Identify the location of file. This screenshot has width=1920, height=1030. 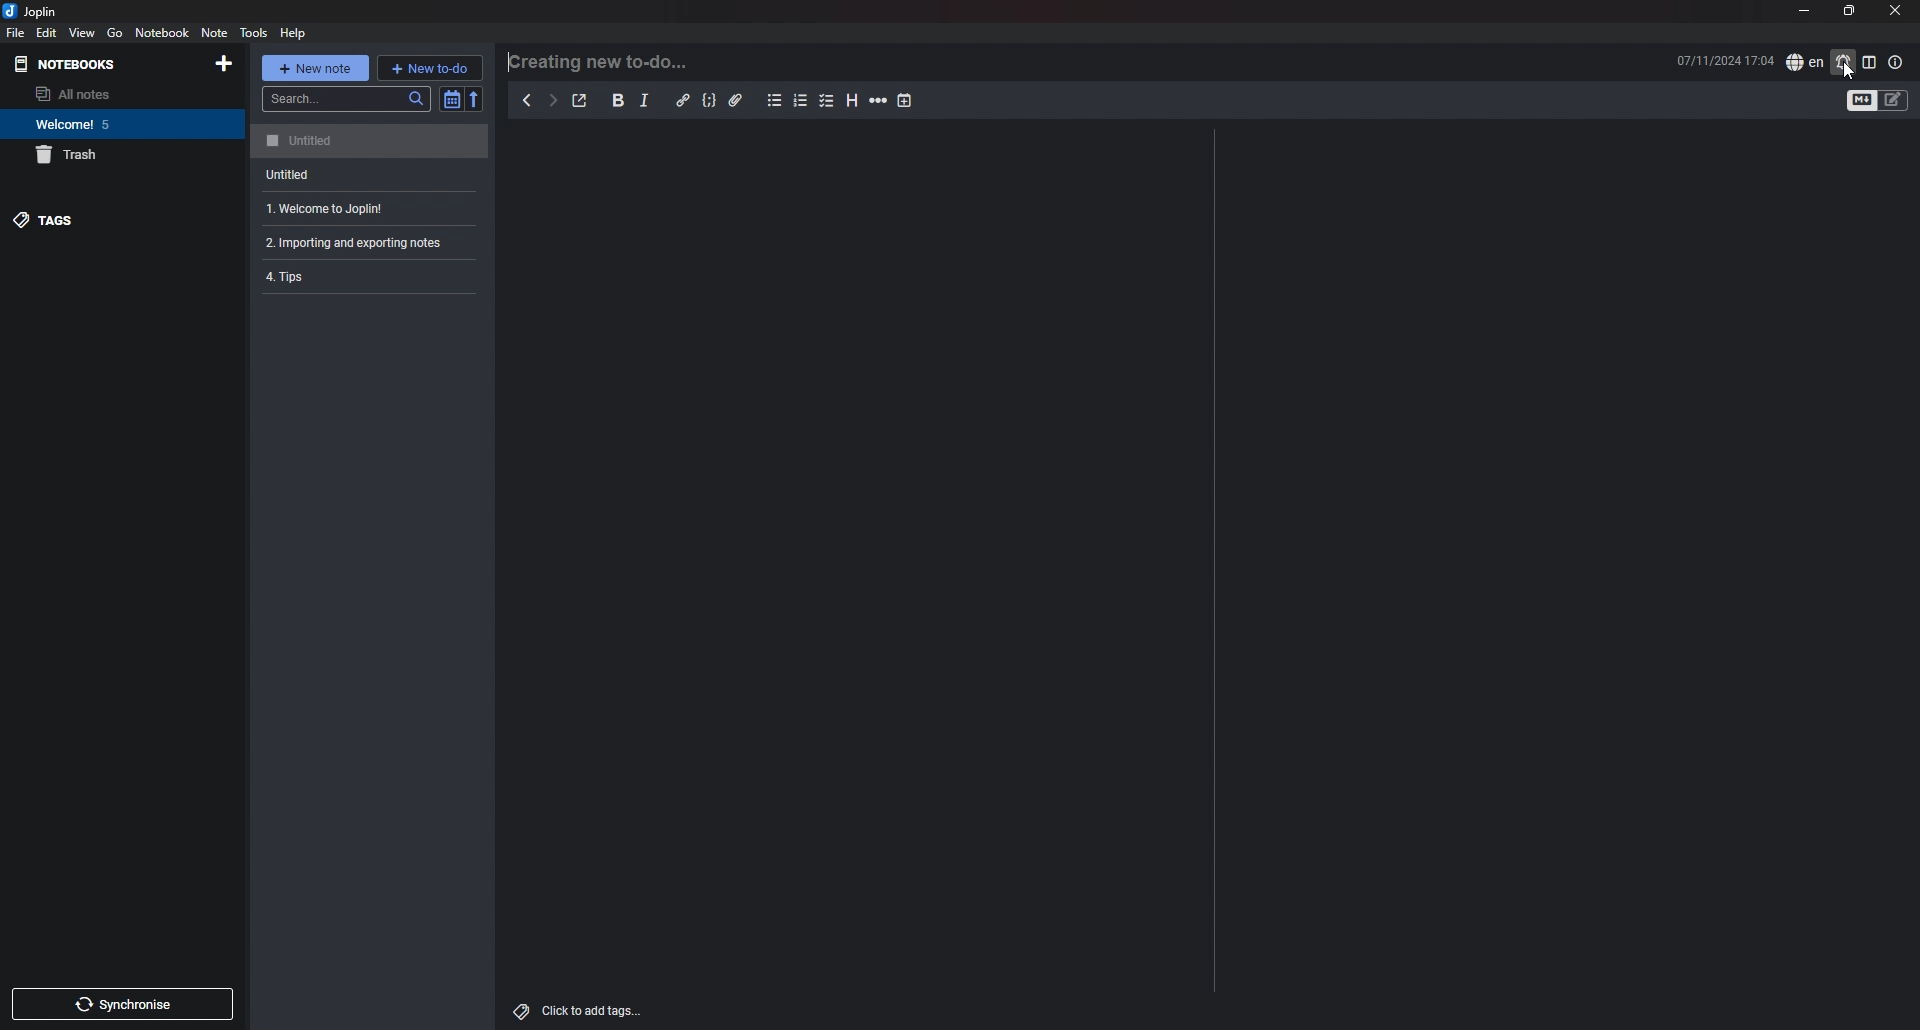
(15, 33).